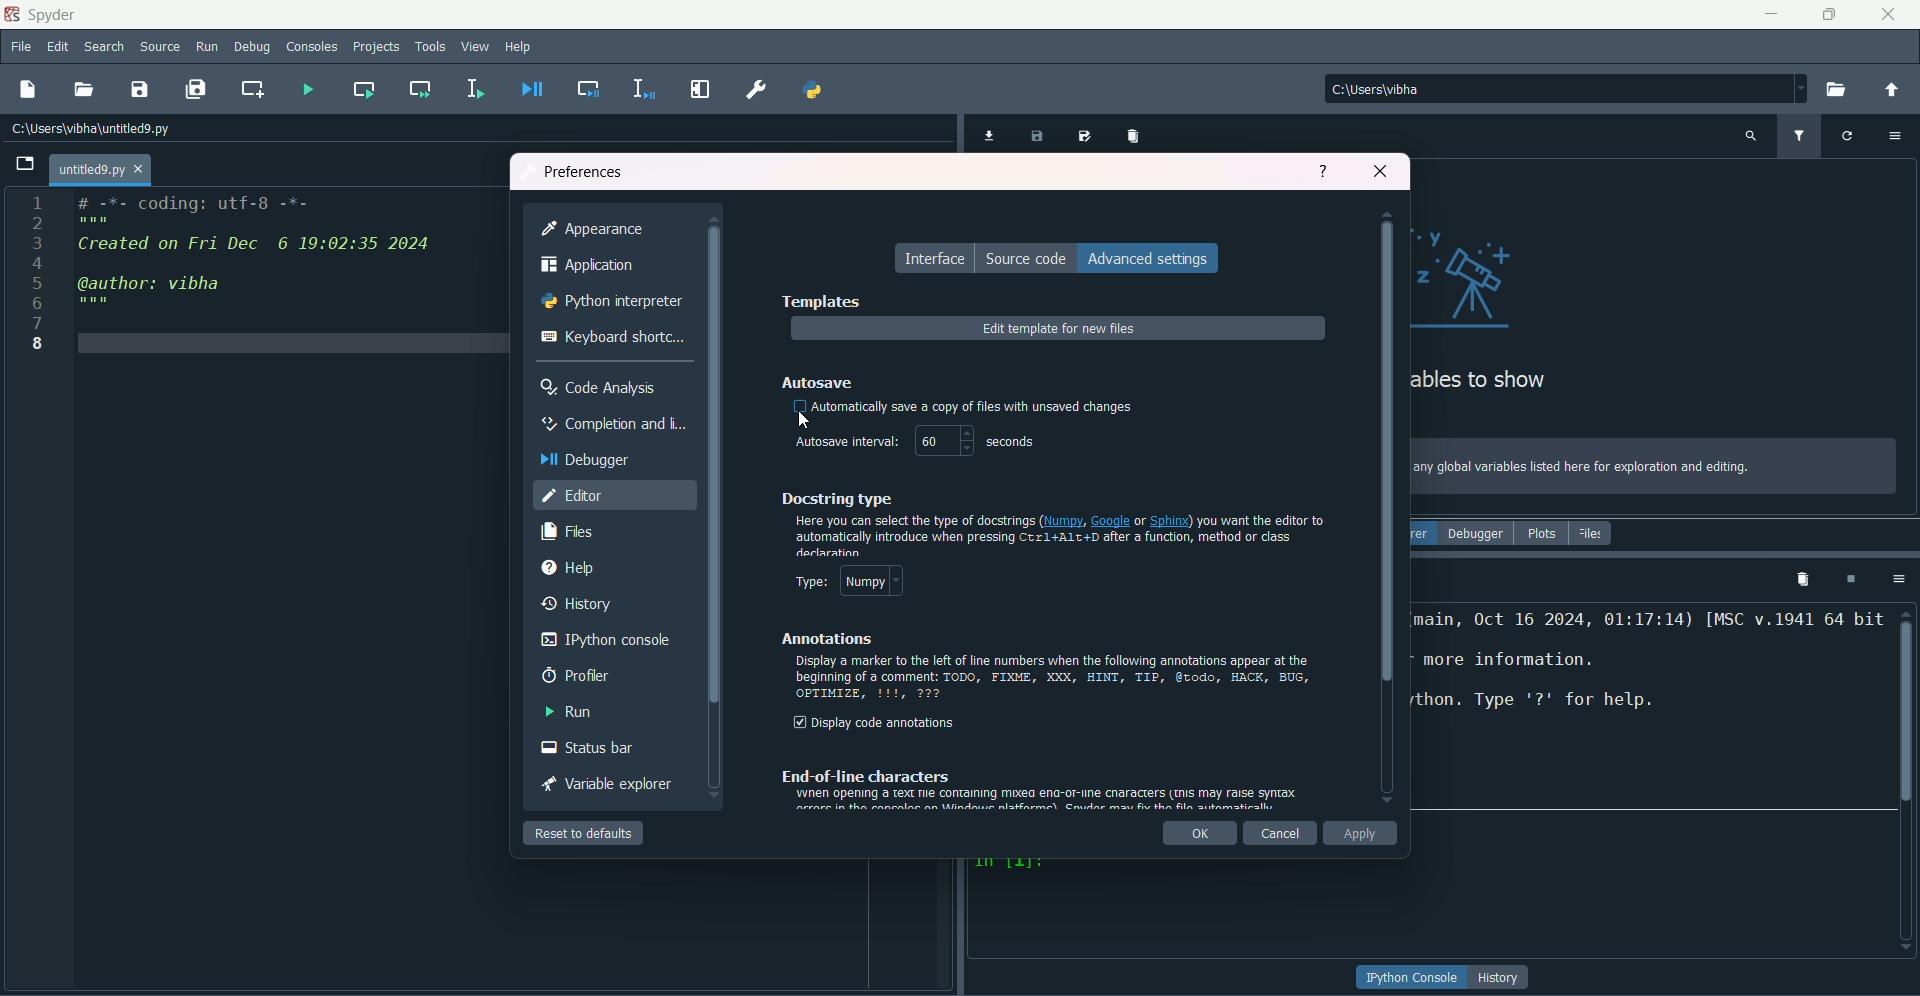  Describe the element at coordinates (1412, 88) in the screenshot. I see `file path` at that location.